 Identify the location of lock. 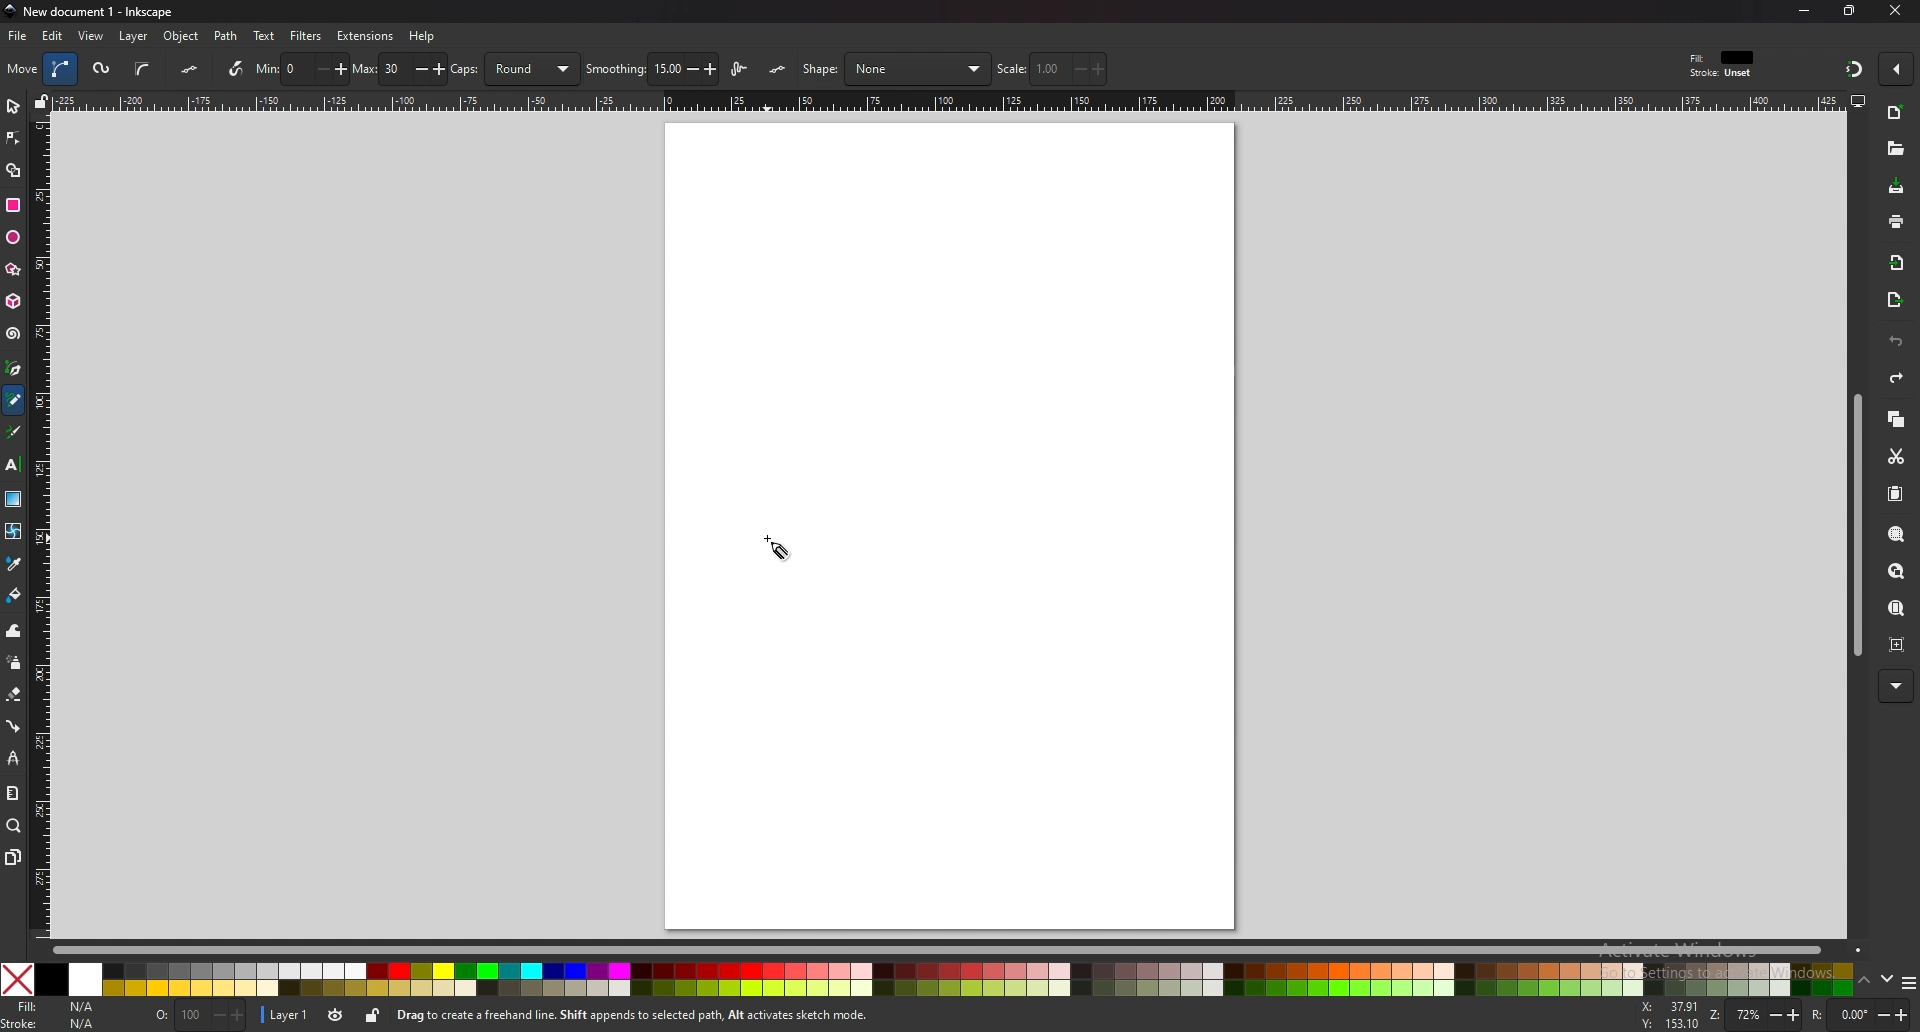
(373, 1015).